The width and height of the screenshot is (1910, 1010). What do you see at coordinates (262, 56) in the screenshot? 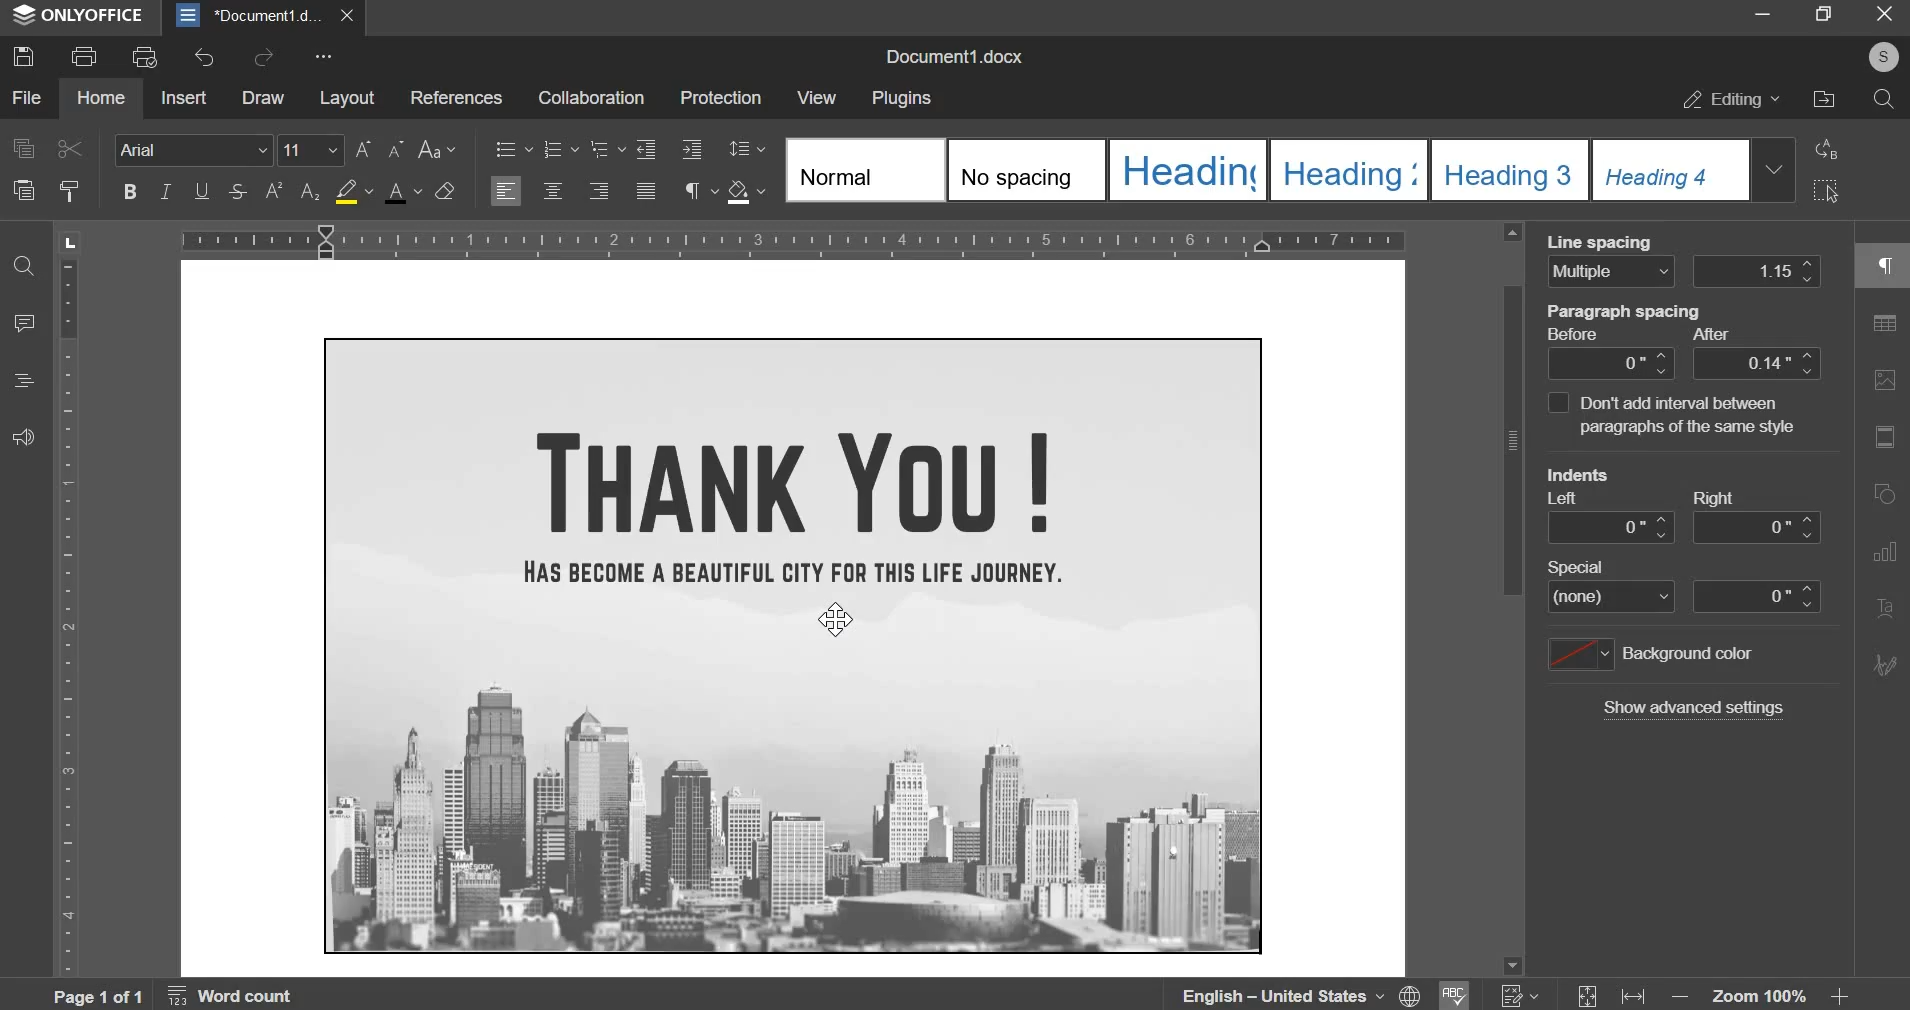
I see `redo` at bounding box center [262, 56].